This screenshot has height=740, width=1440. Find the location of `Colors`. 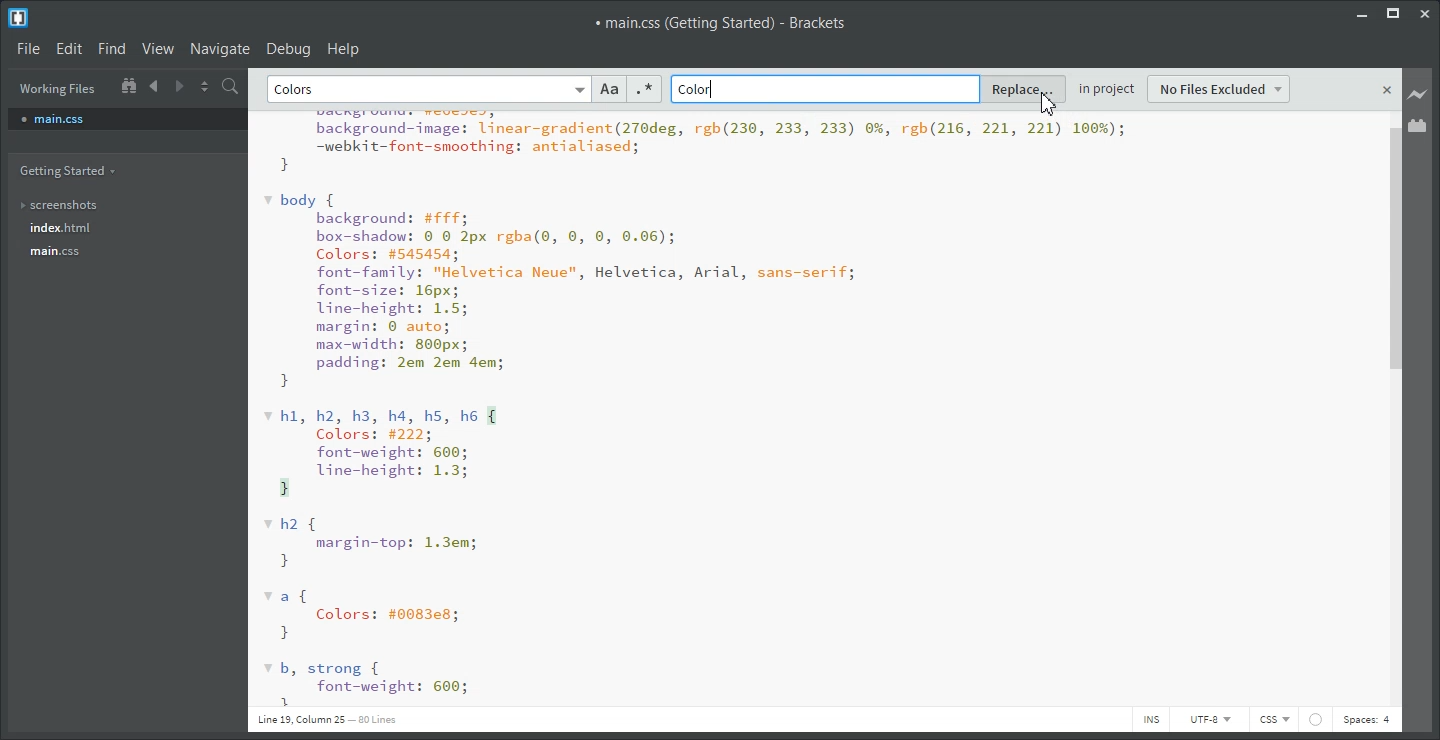

Colors is located at coordinates (298, 90).